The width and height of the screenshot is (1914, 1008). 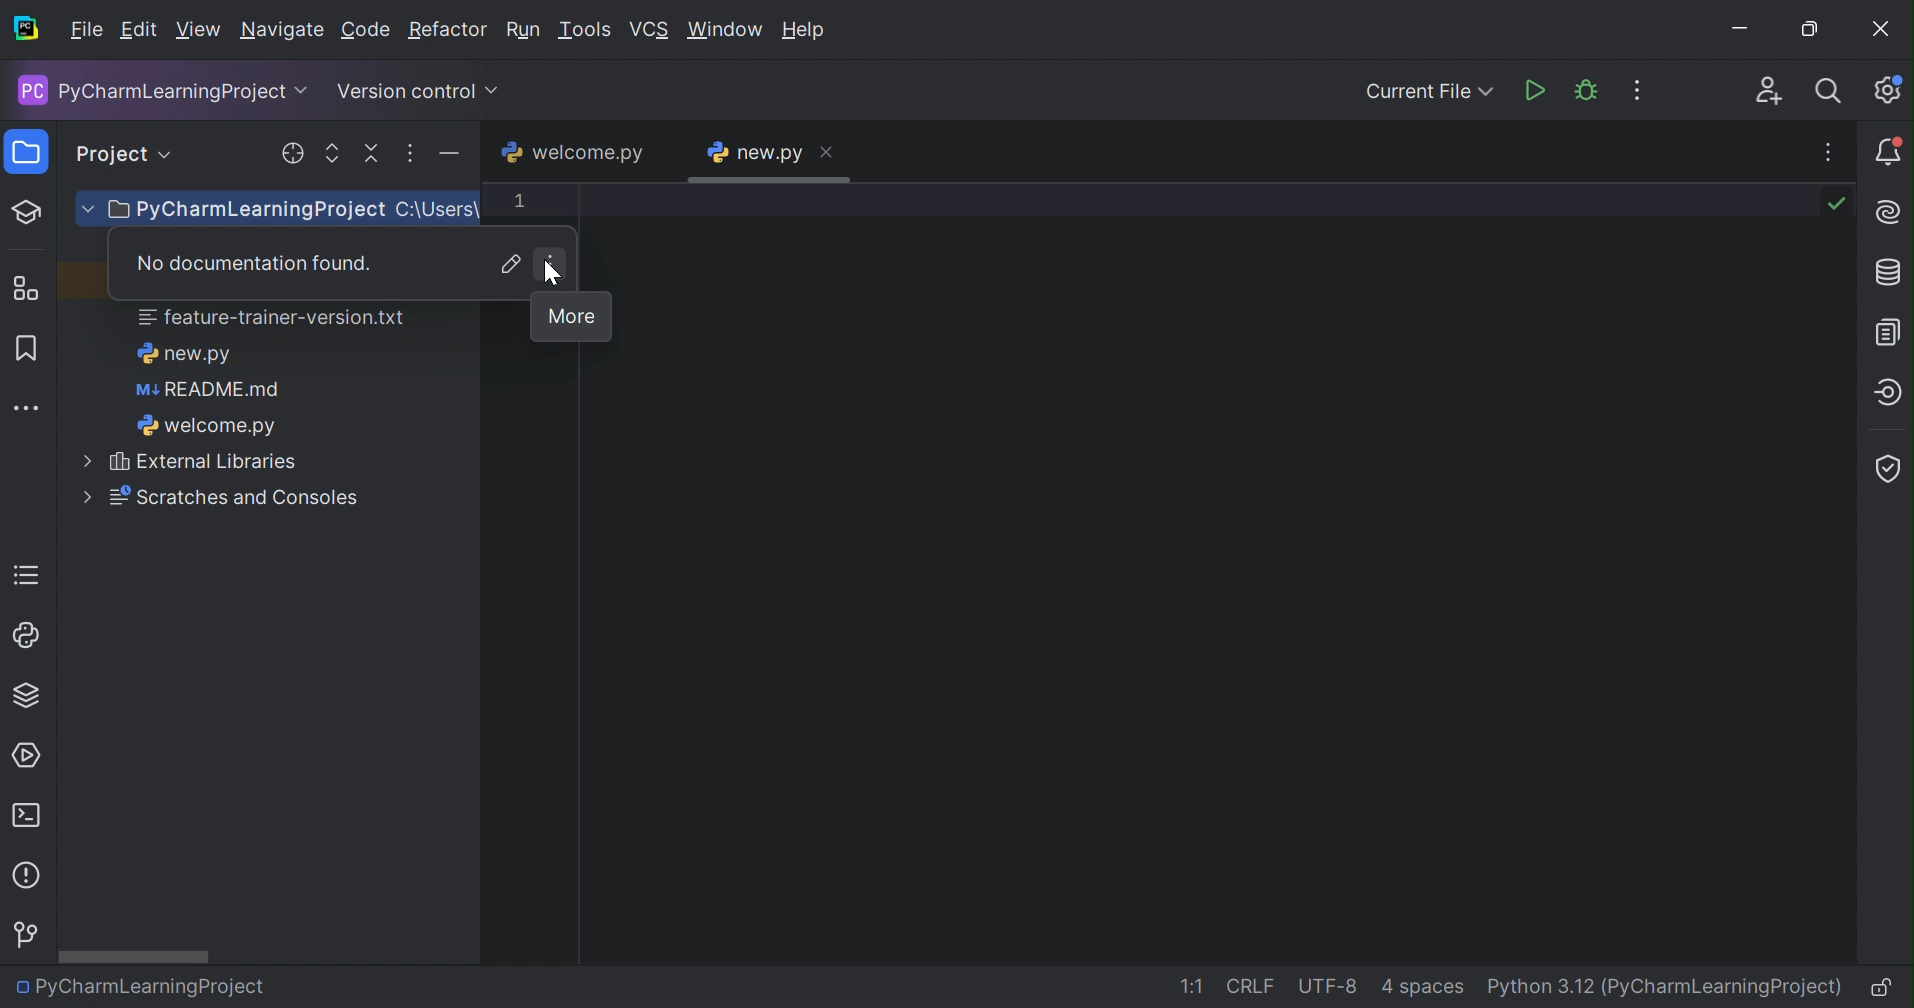 What do you see at coordinates (406, 91) in the screenshot?
I see `Version control` at bounding box center [406, 91].